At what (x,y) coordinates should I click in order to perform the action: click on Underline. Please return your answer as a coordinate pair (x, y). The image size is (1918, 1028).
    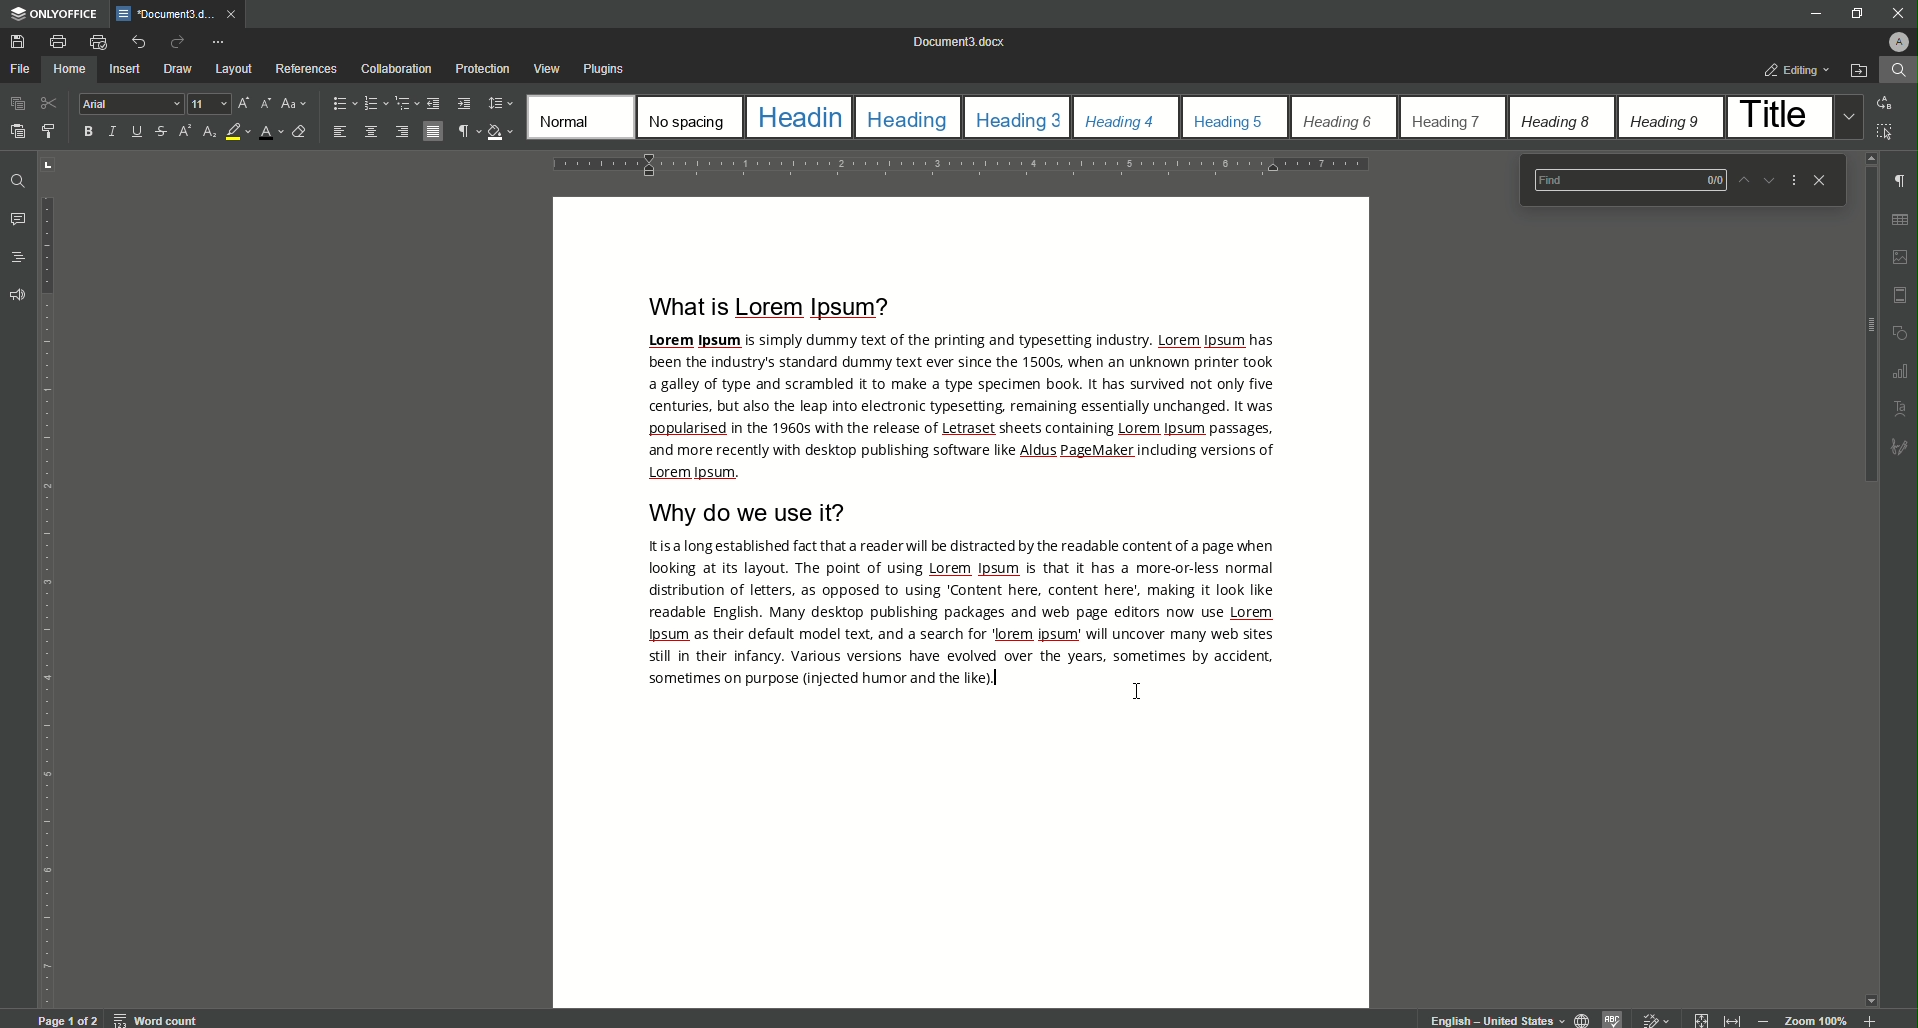
    Looking at the image, I should click on (138, 131).